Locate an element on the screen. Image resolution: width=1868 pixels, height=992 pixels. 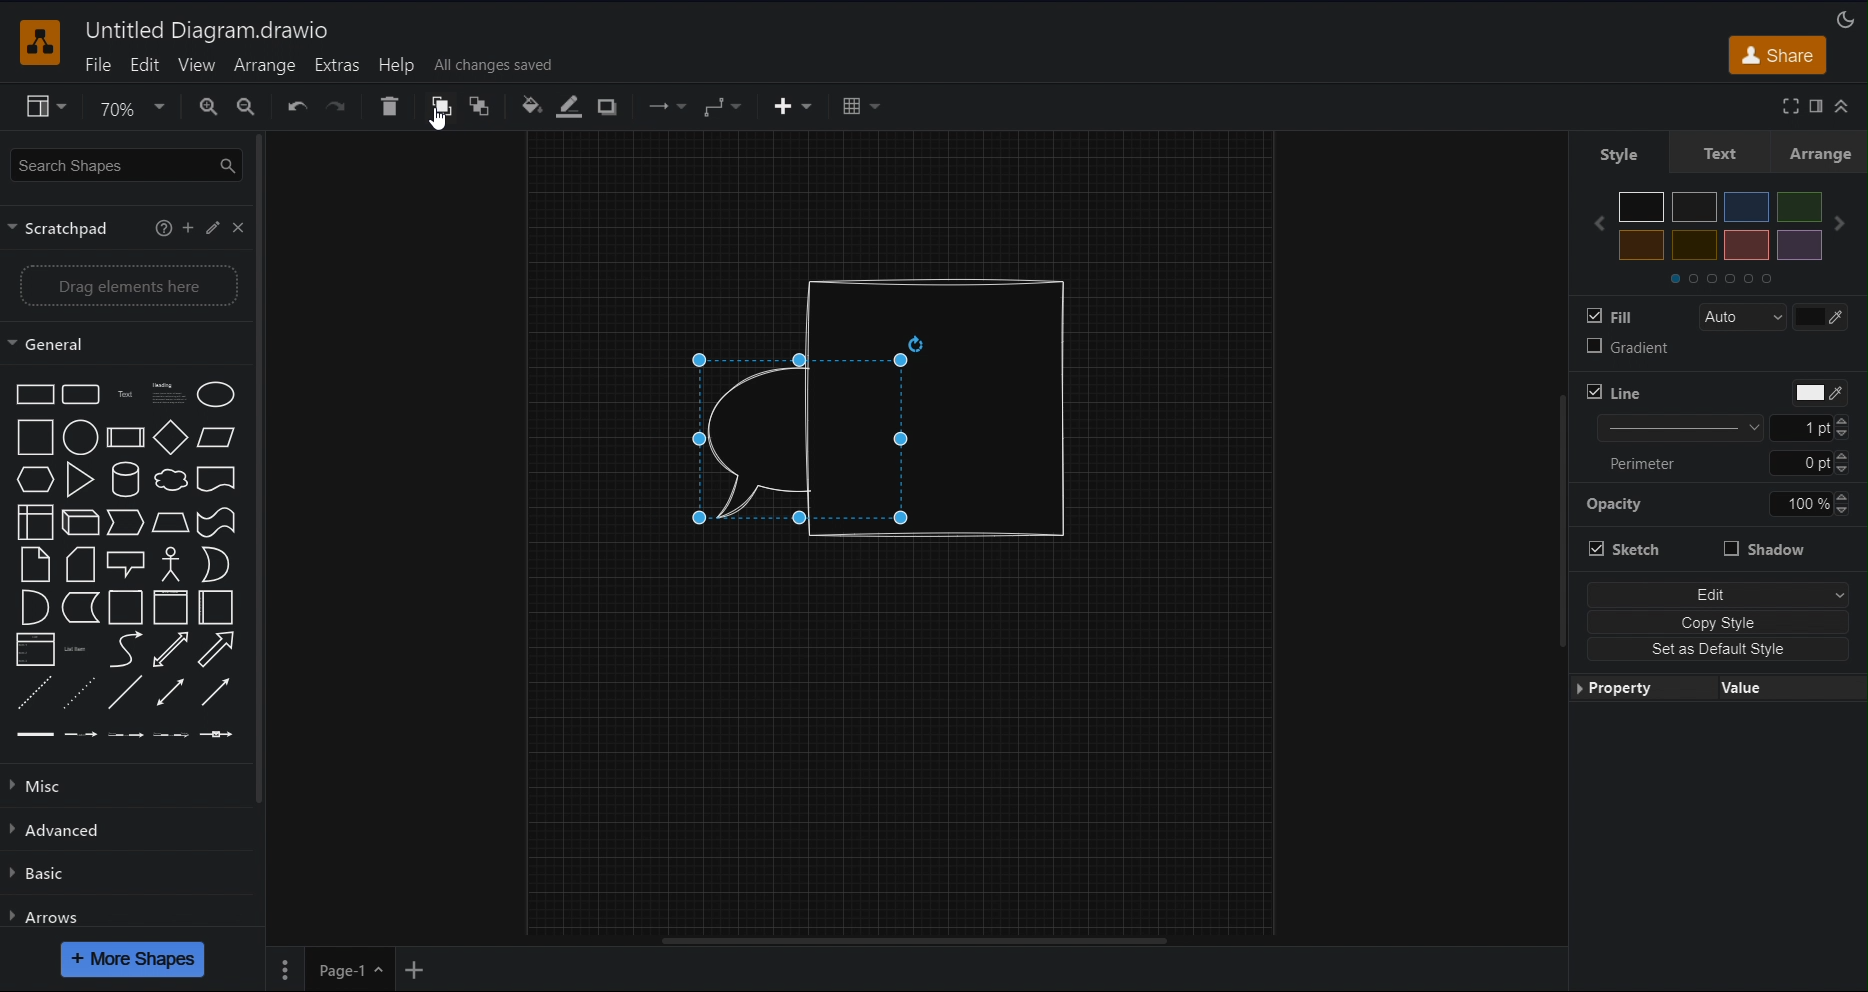
Arrange is located at coordinates (266, 65).